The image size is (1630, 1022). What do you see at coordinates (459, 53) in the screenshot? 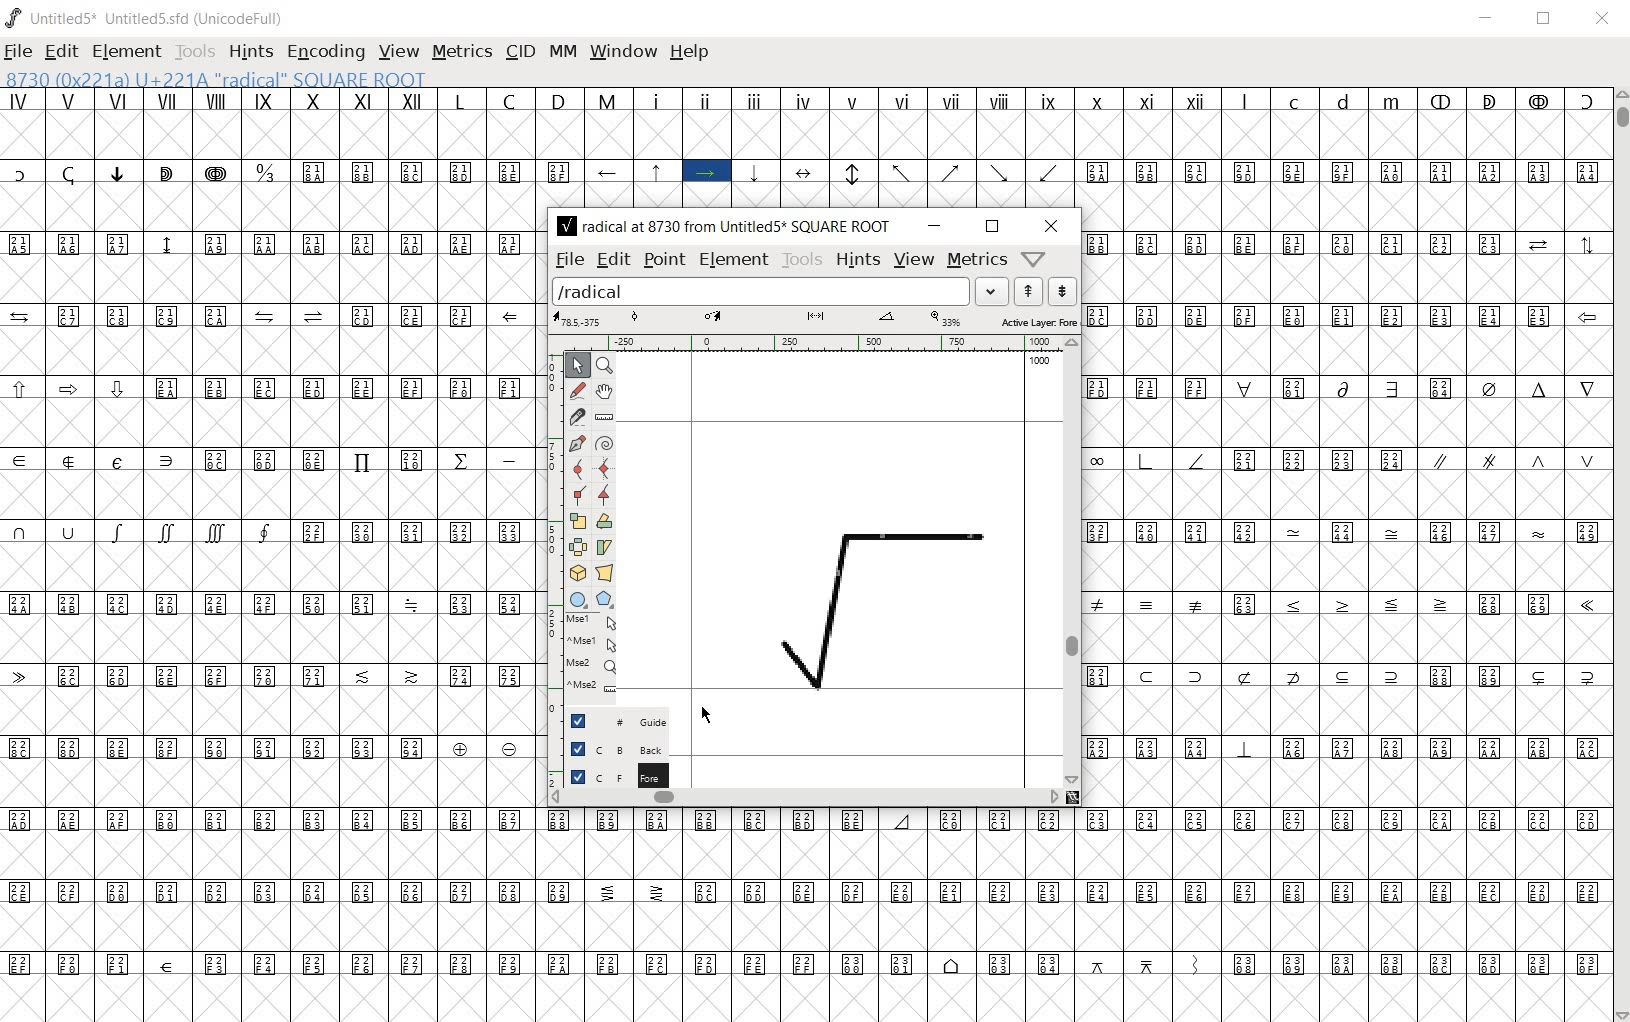
I see `METRICS` at bounding box center [459, 53].